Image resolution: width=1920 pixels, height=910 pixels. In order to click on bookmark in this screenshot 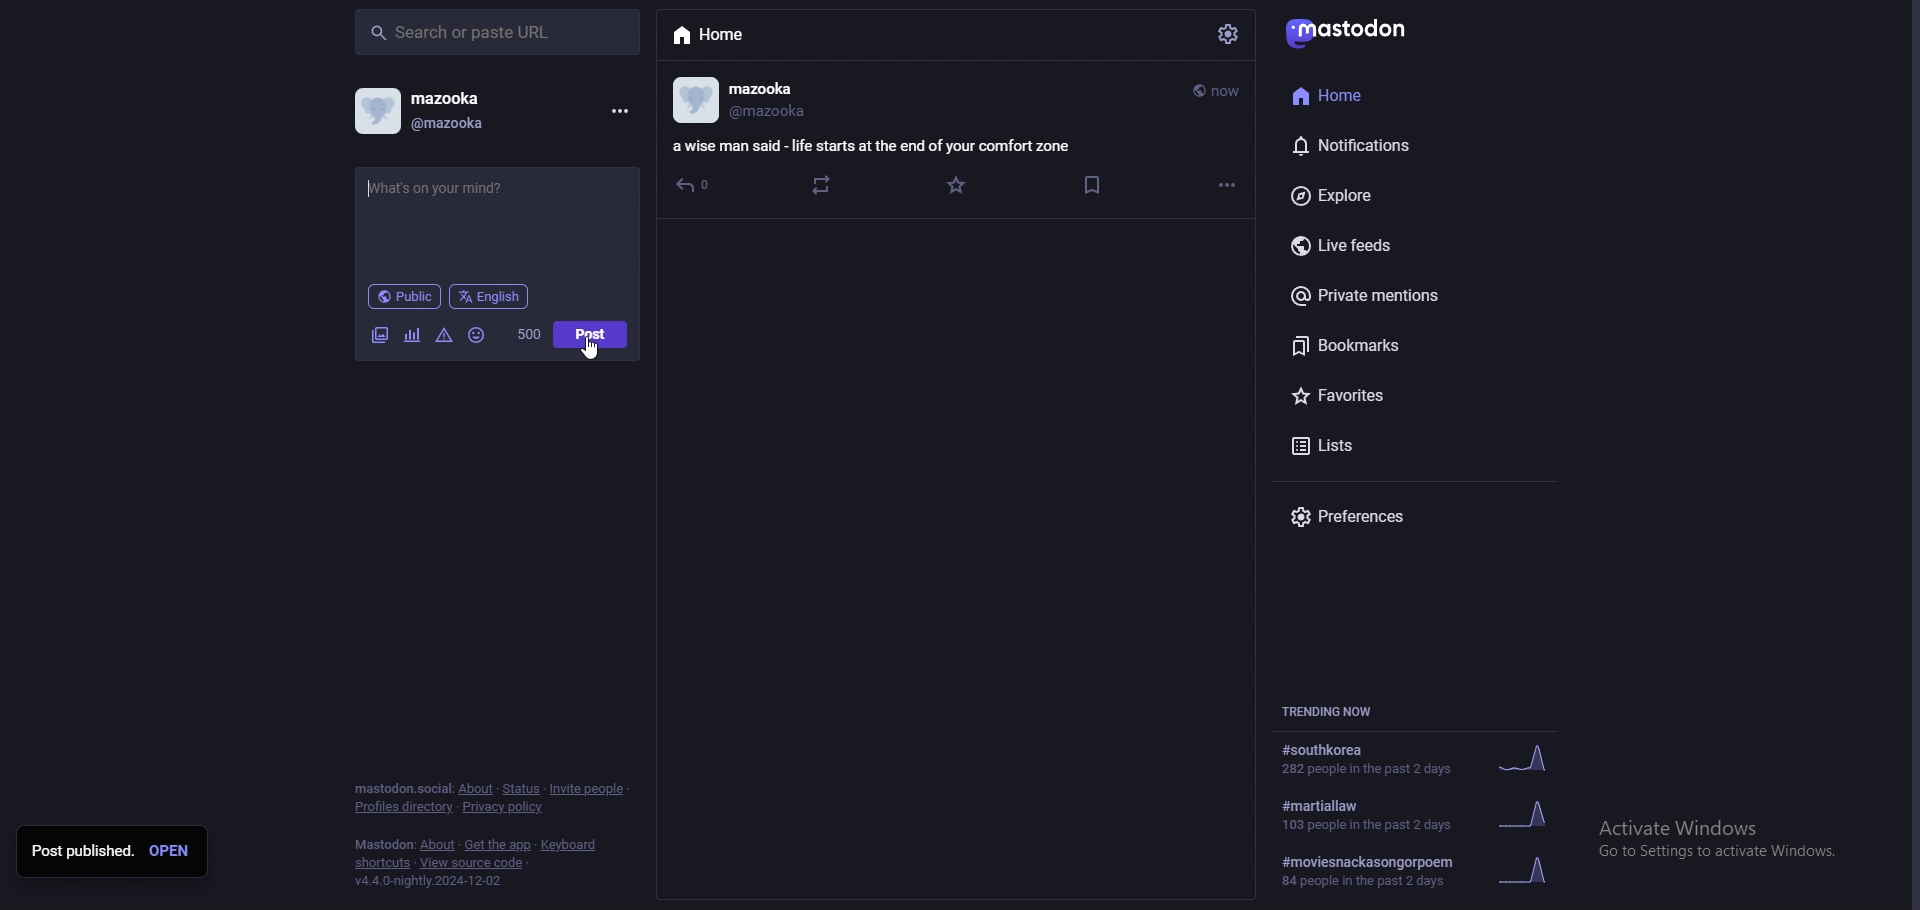, I will do `click(1092, 185)`.